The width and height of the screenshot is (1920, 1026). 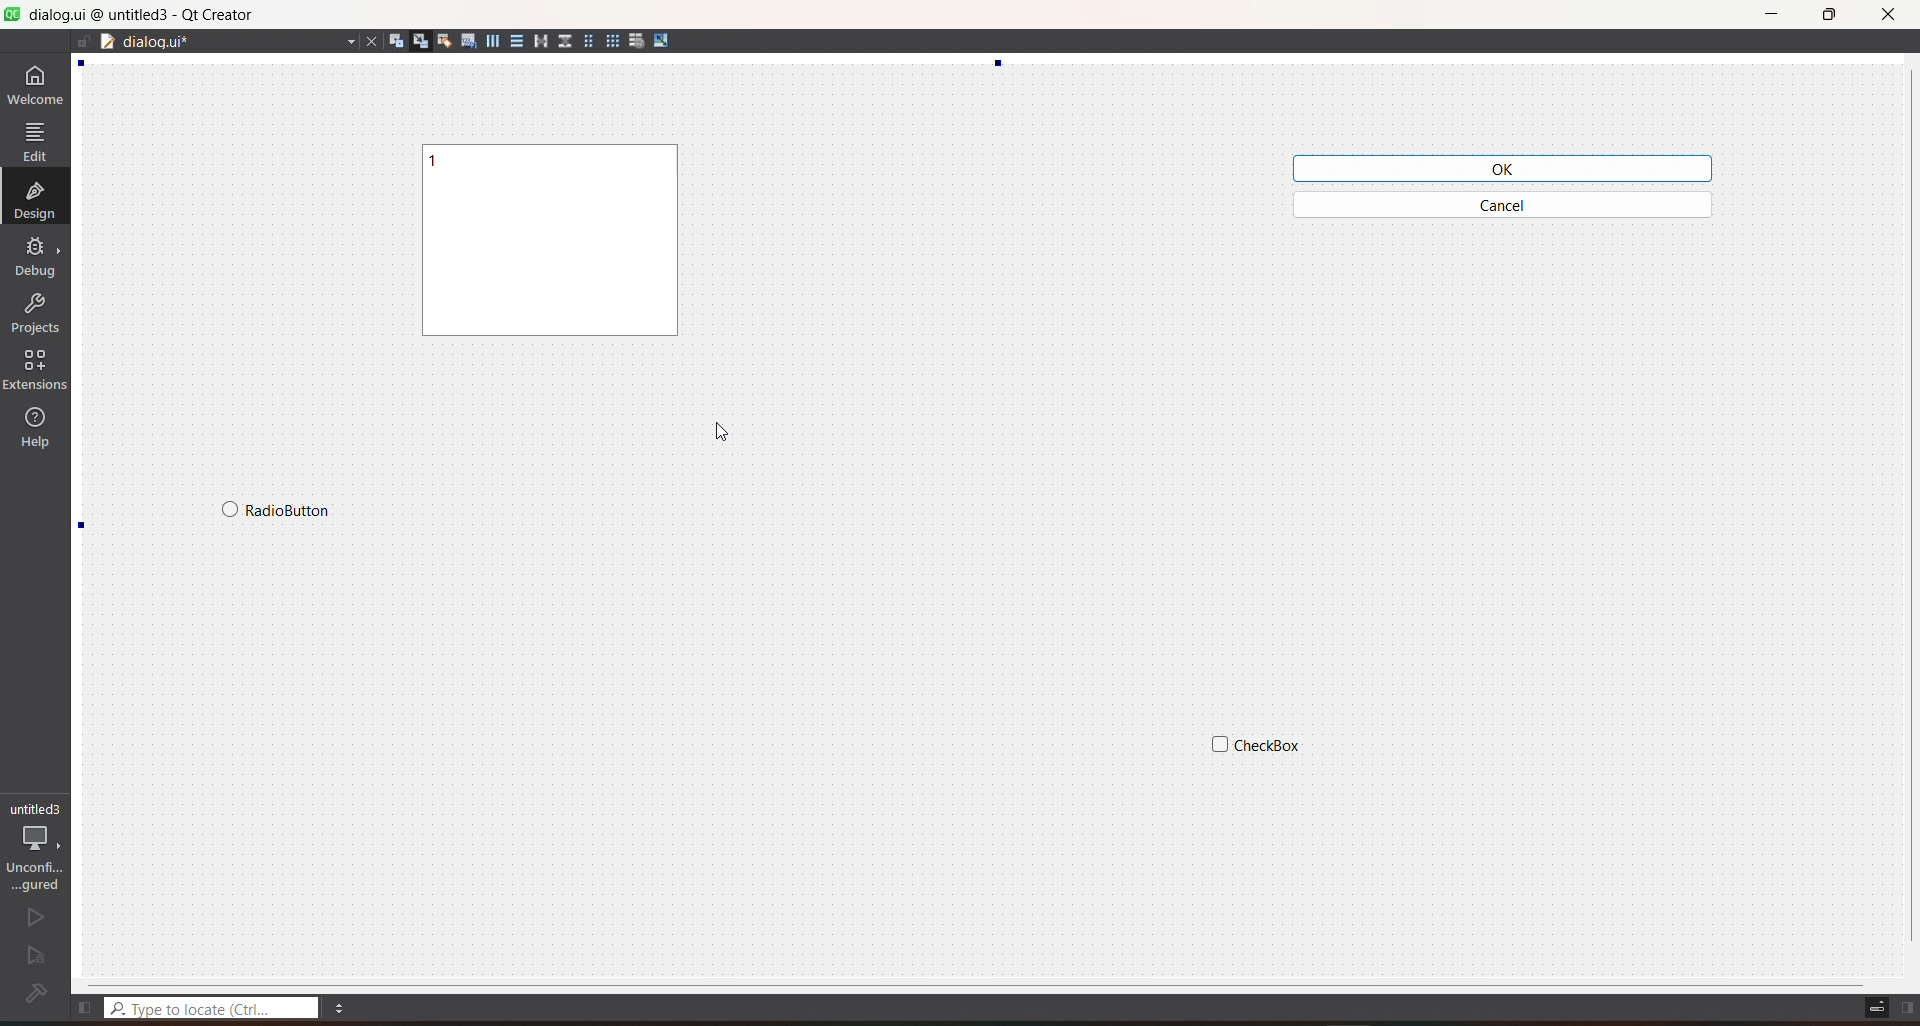 I want to click on edit, so click(x=35, y=140).